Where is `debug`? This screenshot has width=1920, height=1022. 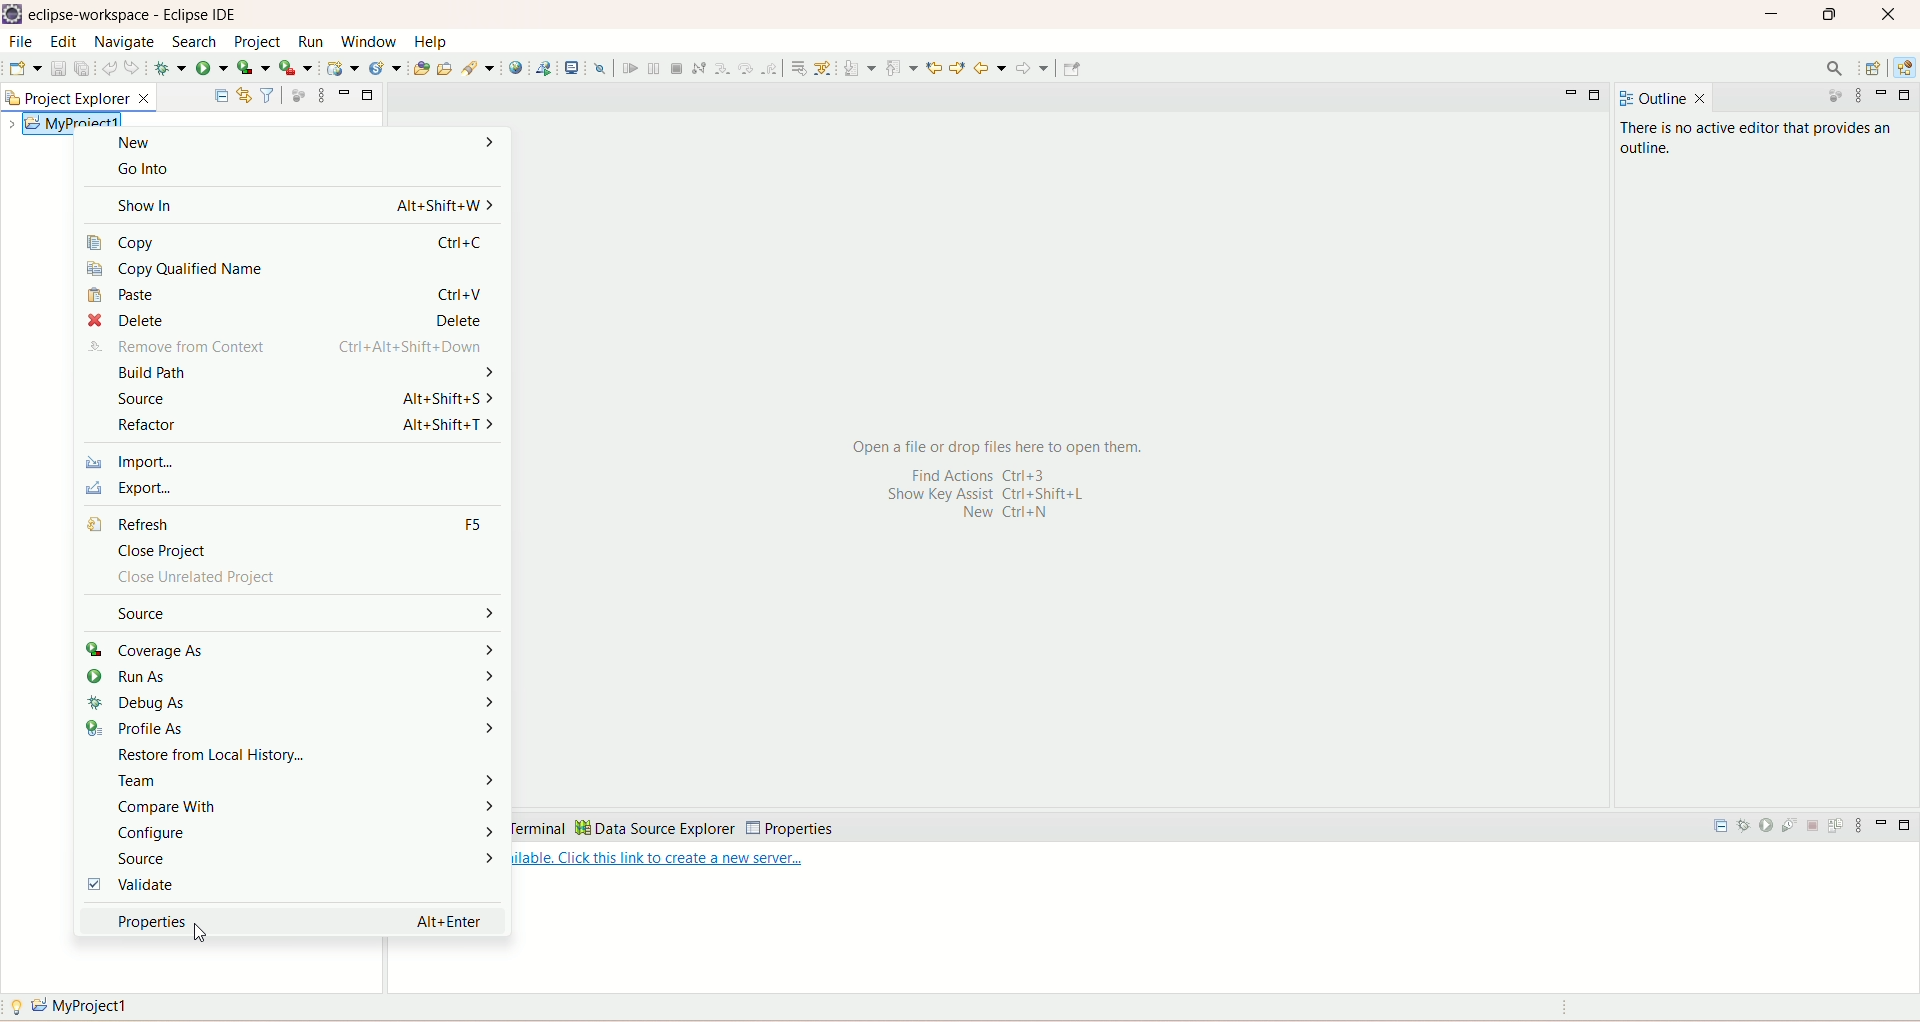
debug is located at coordinates (172, 68).